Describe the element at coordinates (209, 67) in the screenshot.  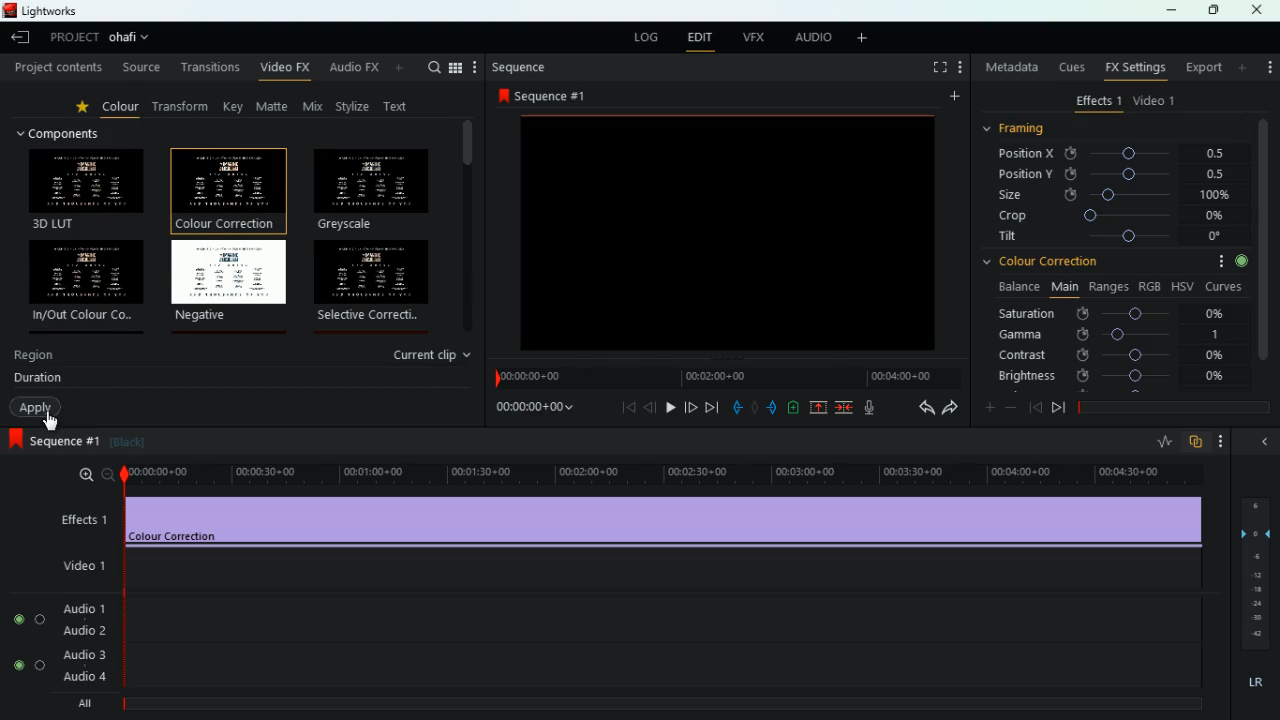
I see `transitions` at that location.